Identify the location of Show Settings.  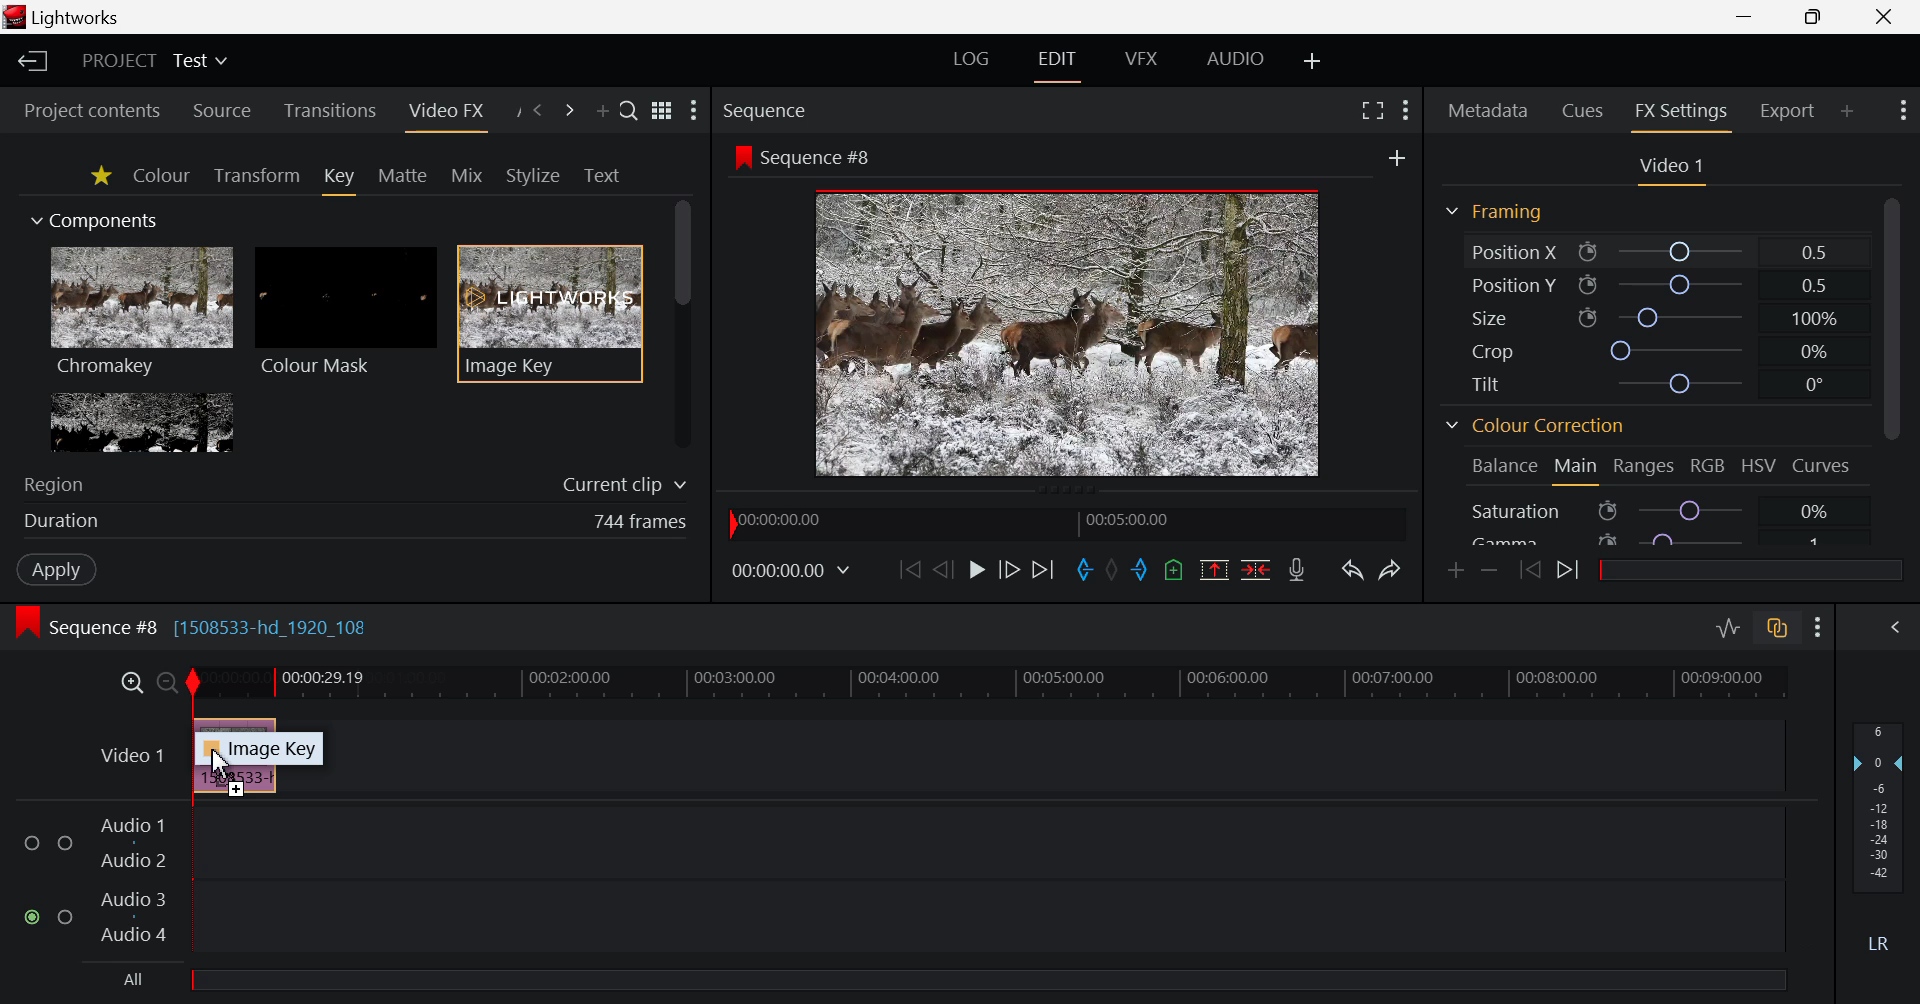
(1814, 626).